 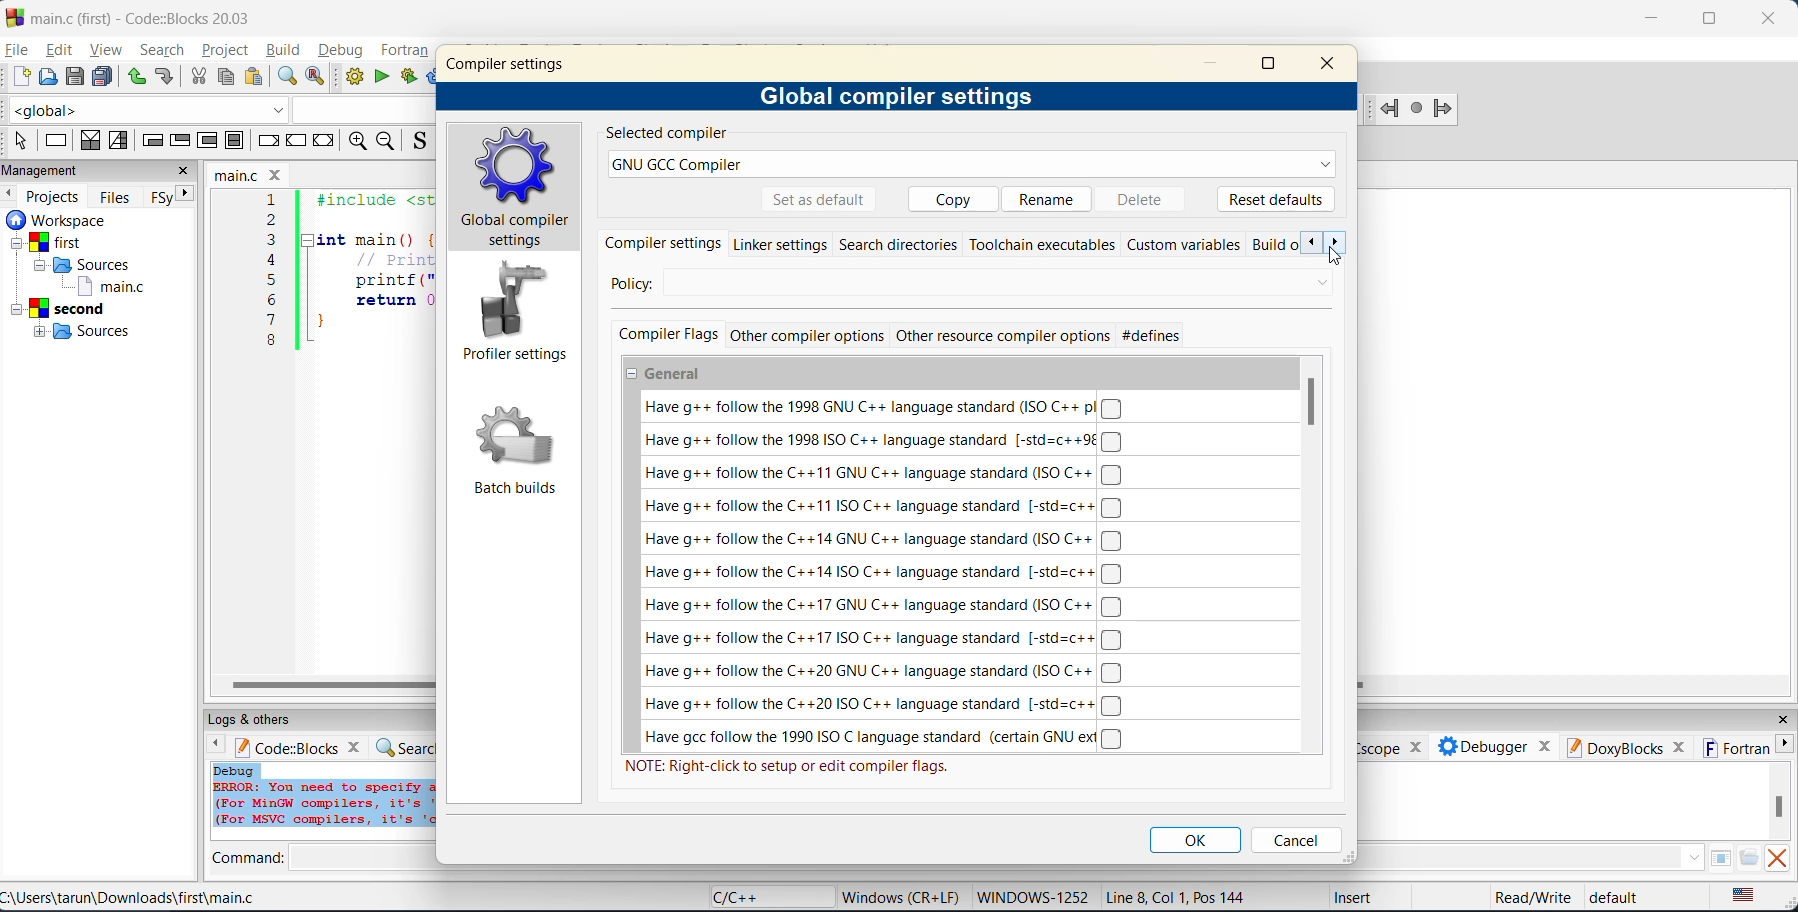 What do you see at coordinates (135, 18) in the screenshot?
I see `main.c (first) - Code::Blocks 20.03` at bounding box center [135, 18].